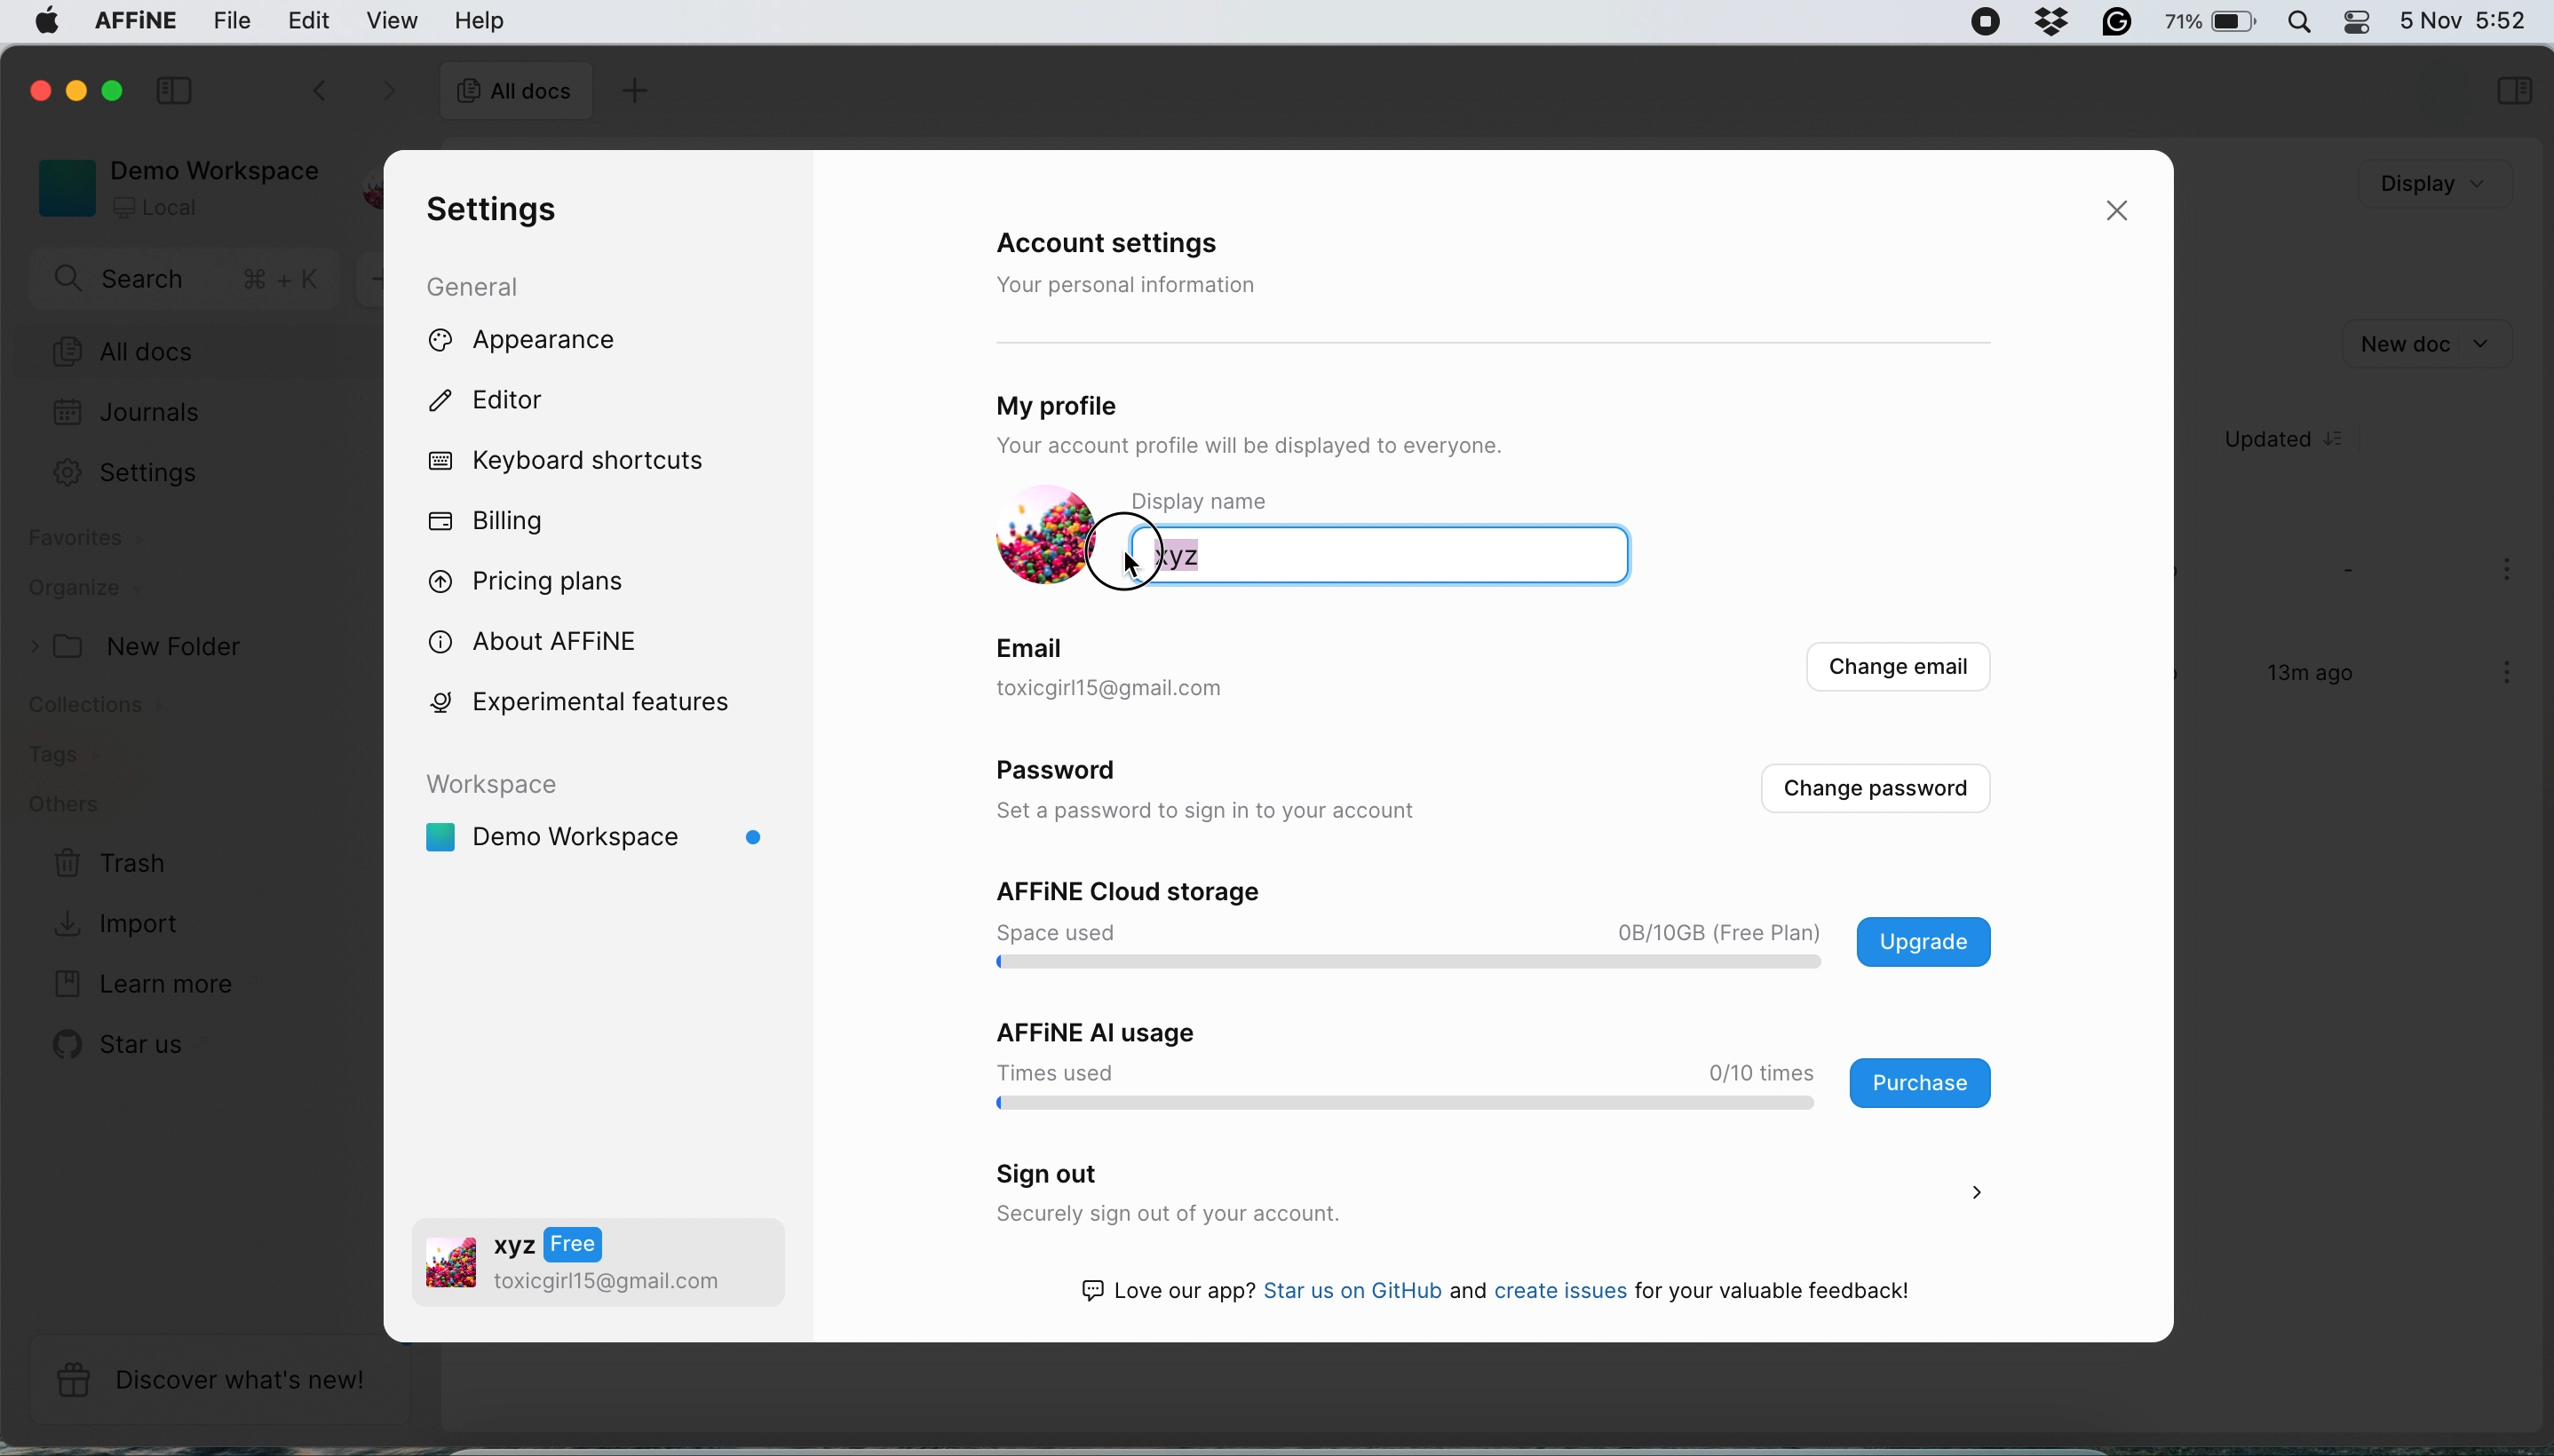 The image size is (2554, 1456). I want to click on favourites, so click(92, 542).